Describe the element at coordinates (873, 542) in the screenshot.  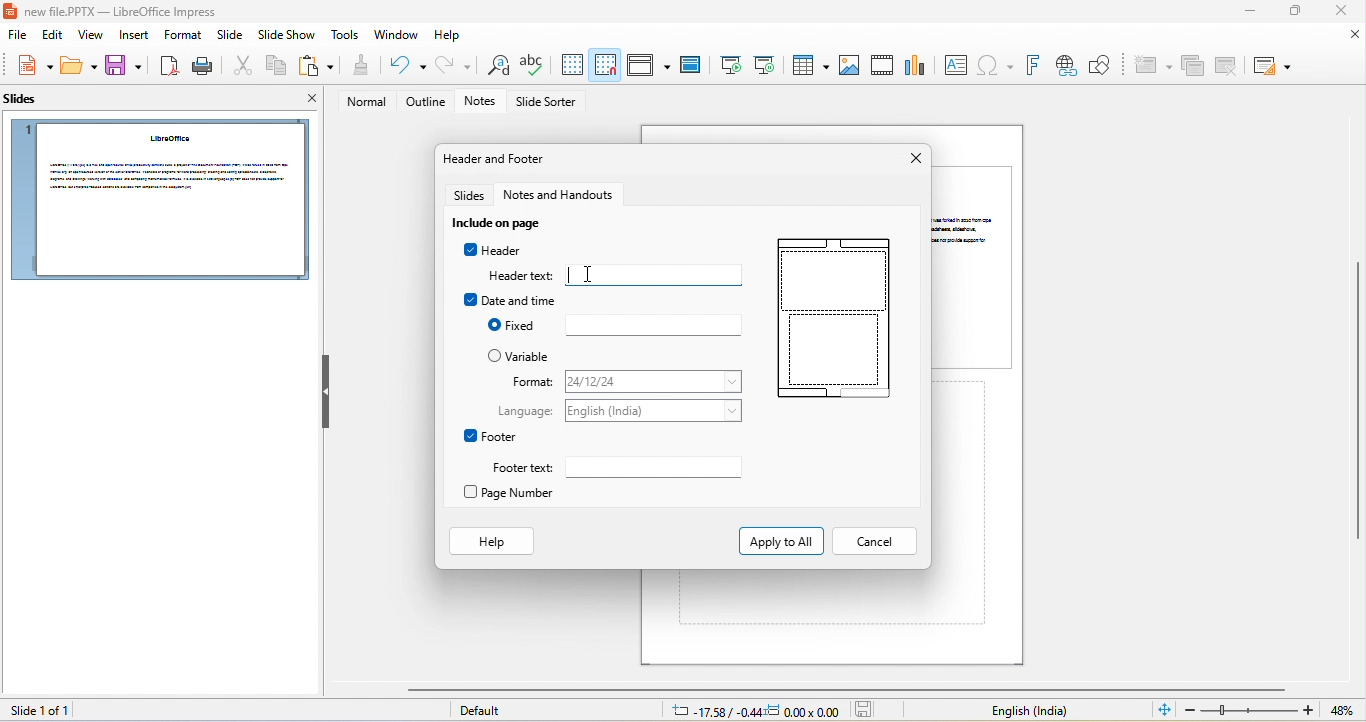
I see `Cancel` at that location.